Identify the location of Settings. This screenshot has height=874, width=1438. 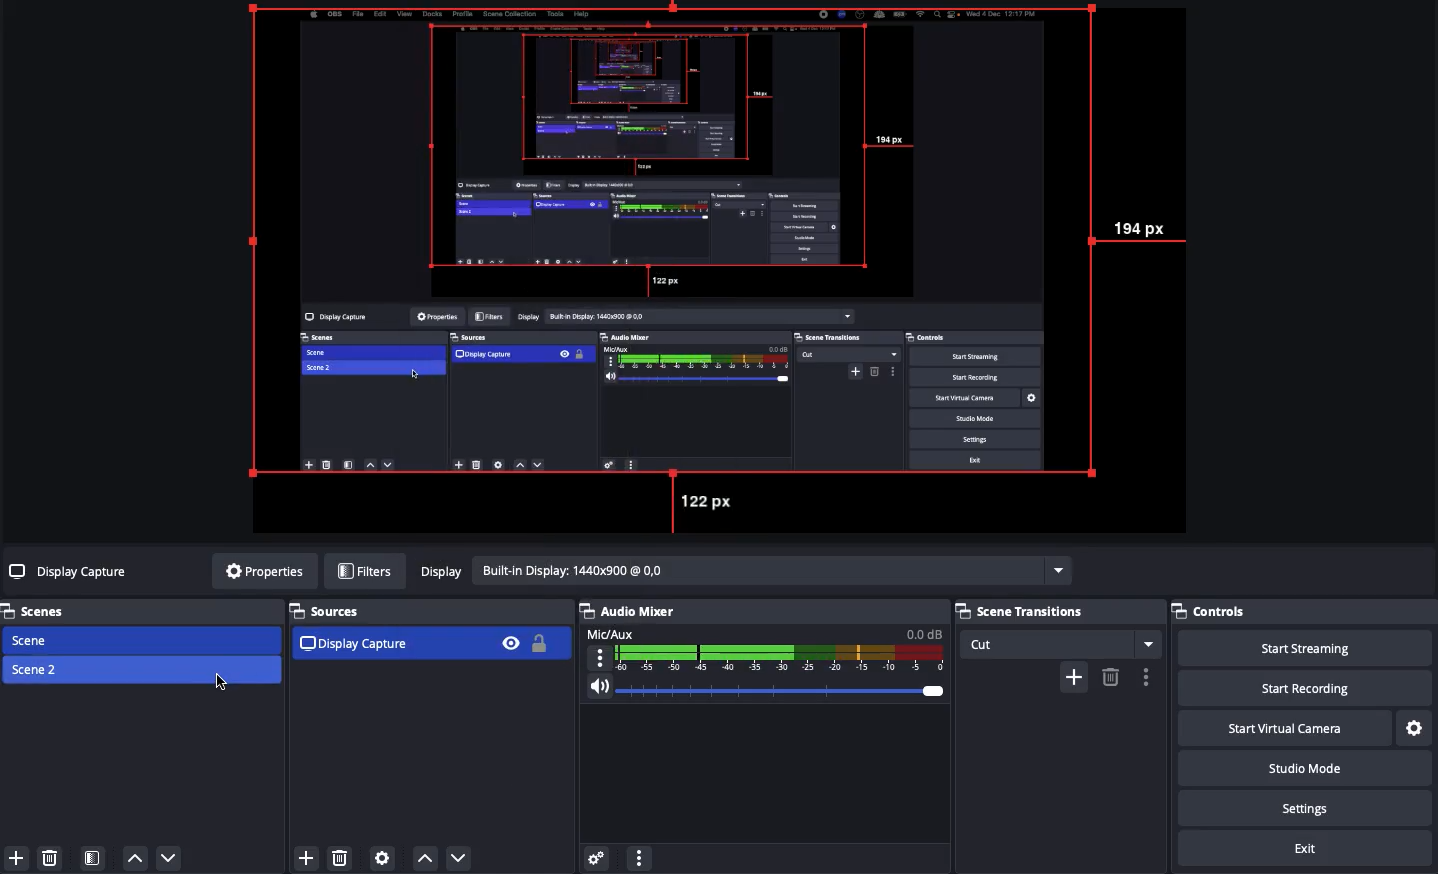
(1413, 725).